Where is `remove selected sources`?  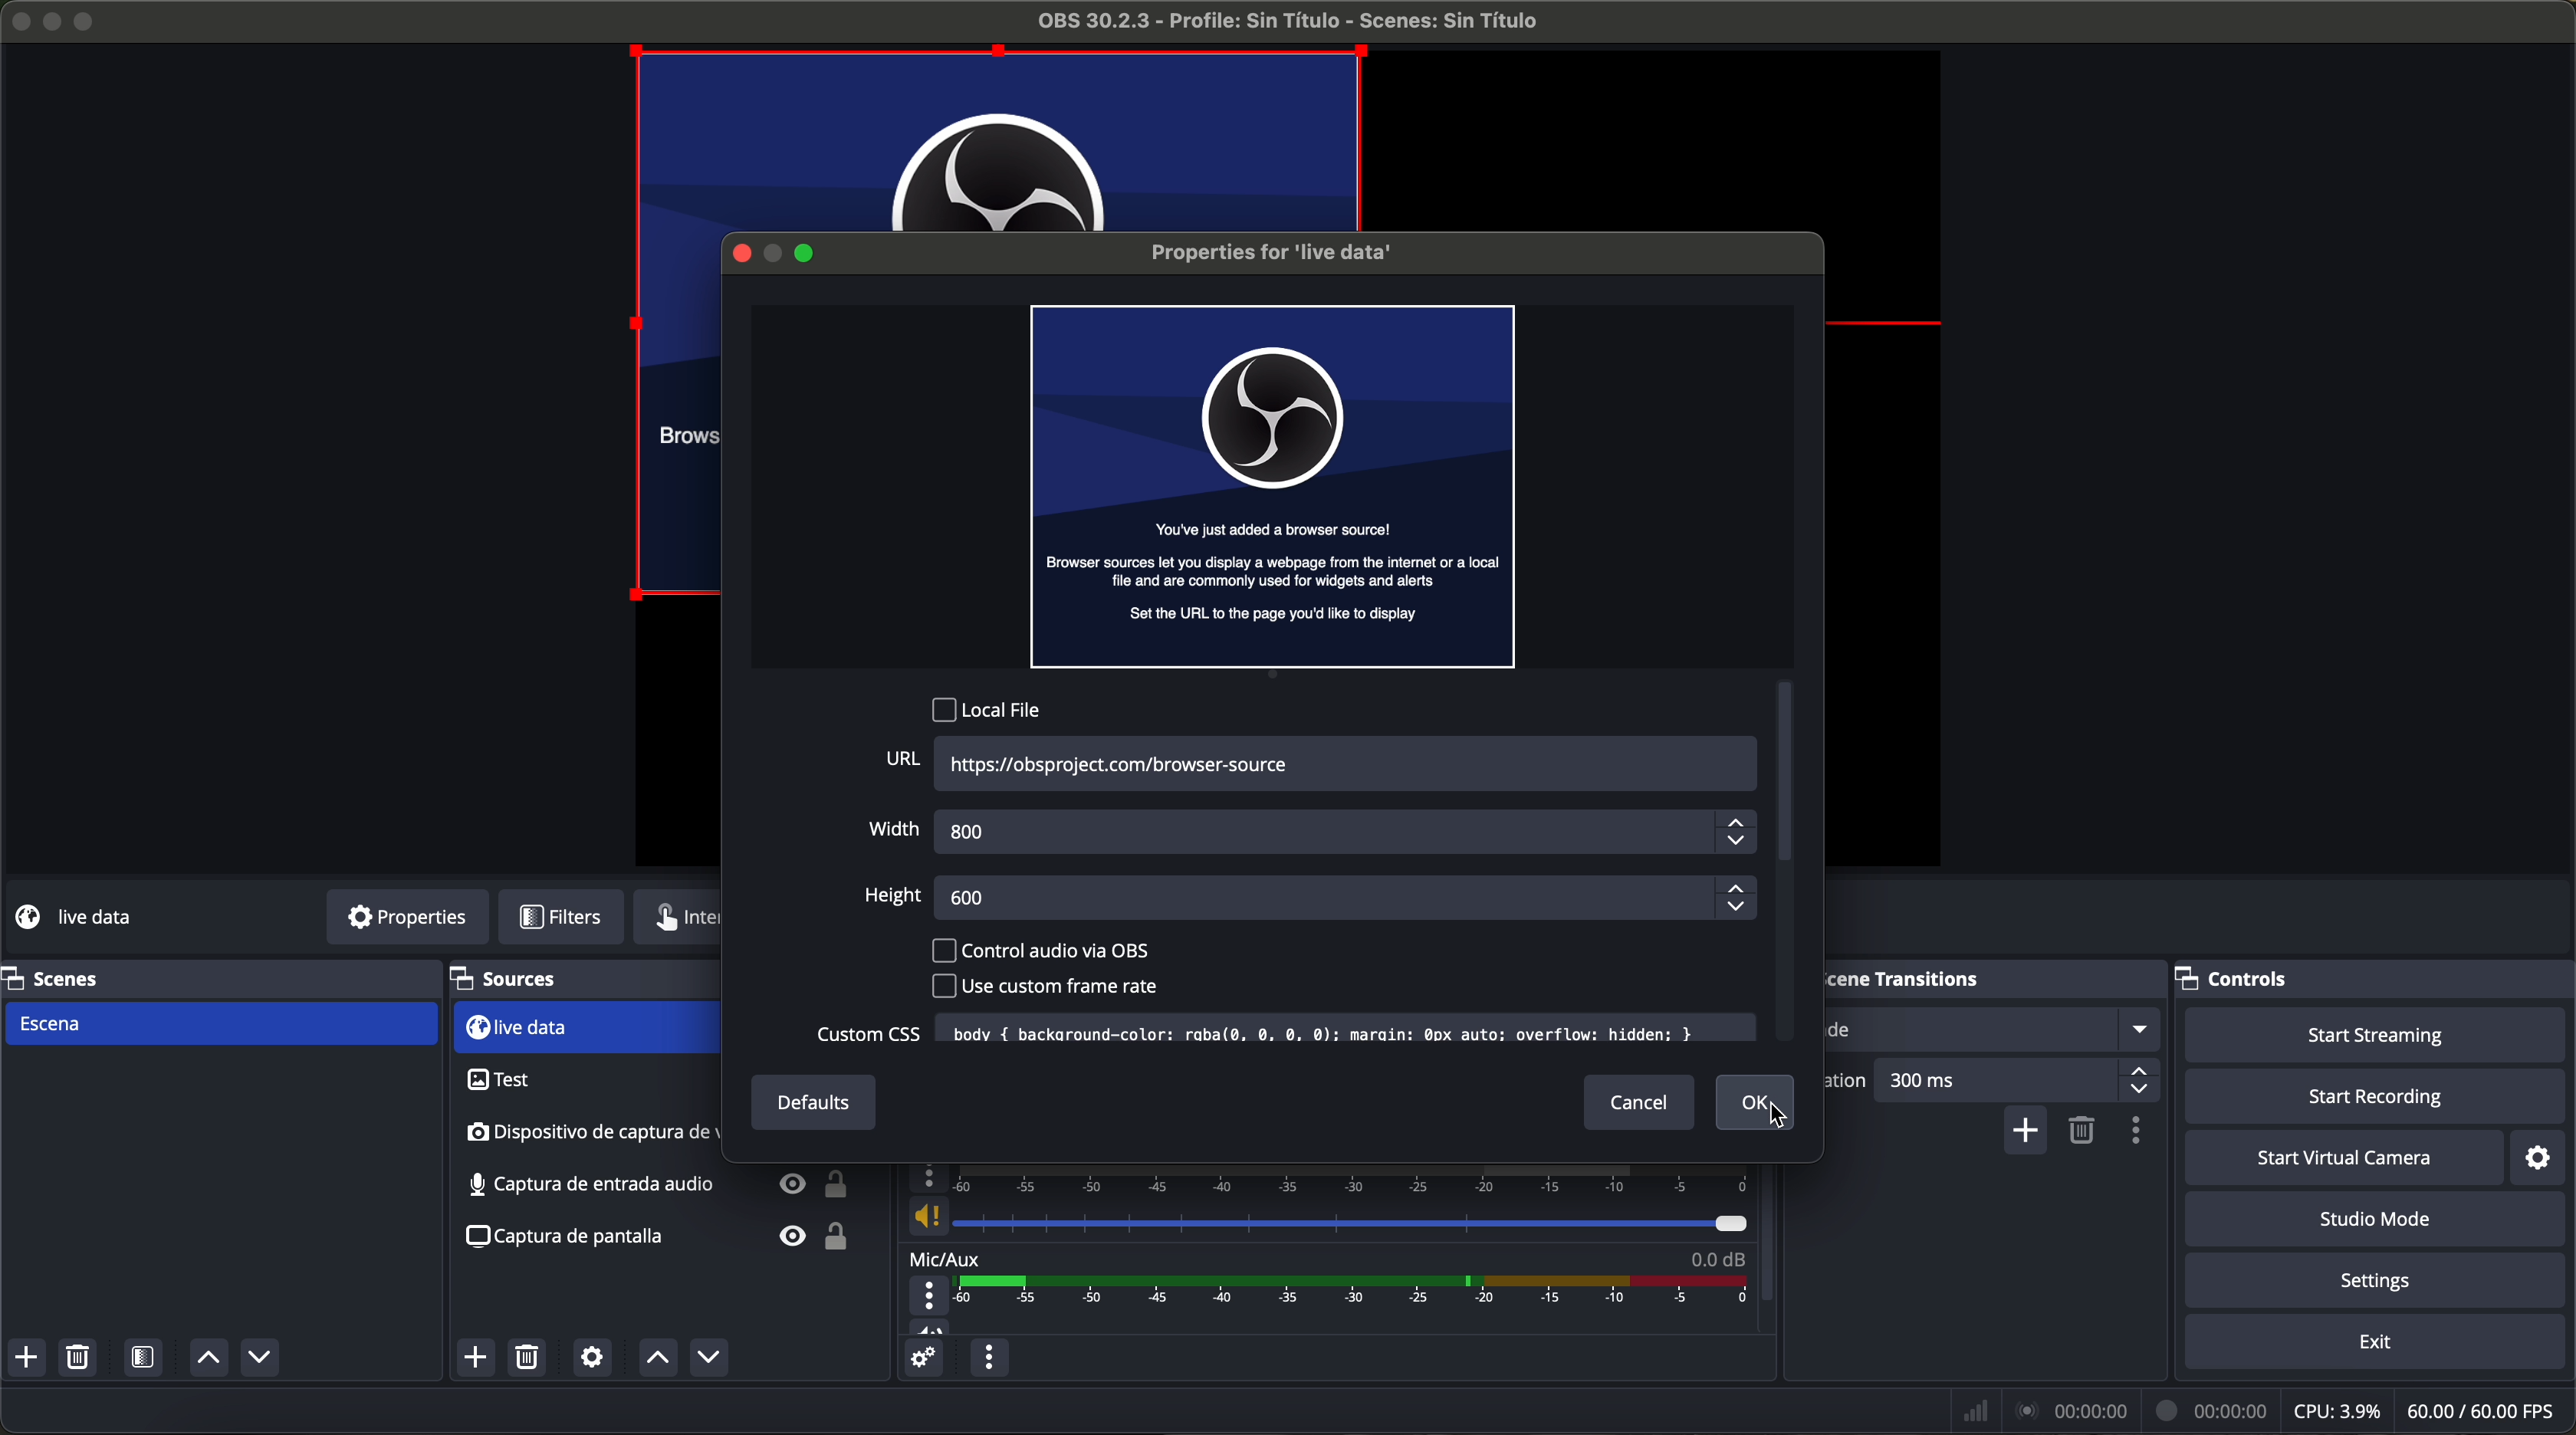
remove selected sources is located at coordinates (531, 1359).